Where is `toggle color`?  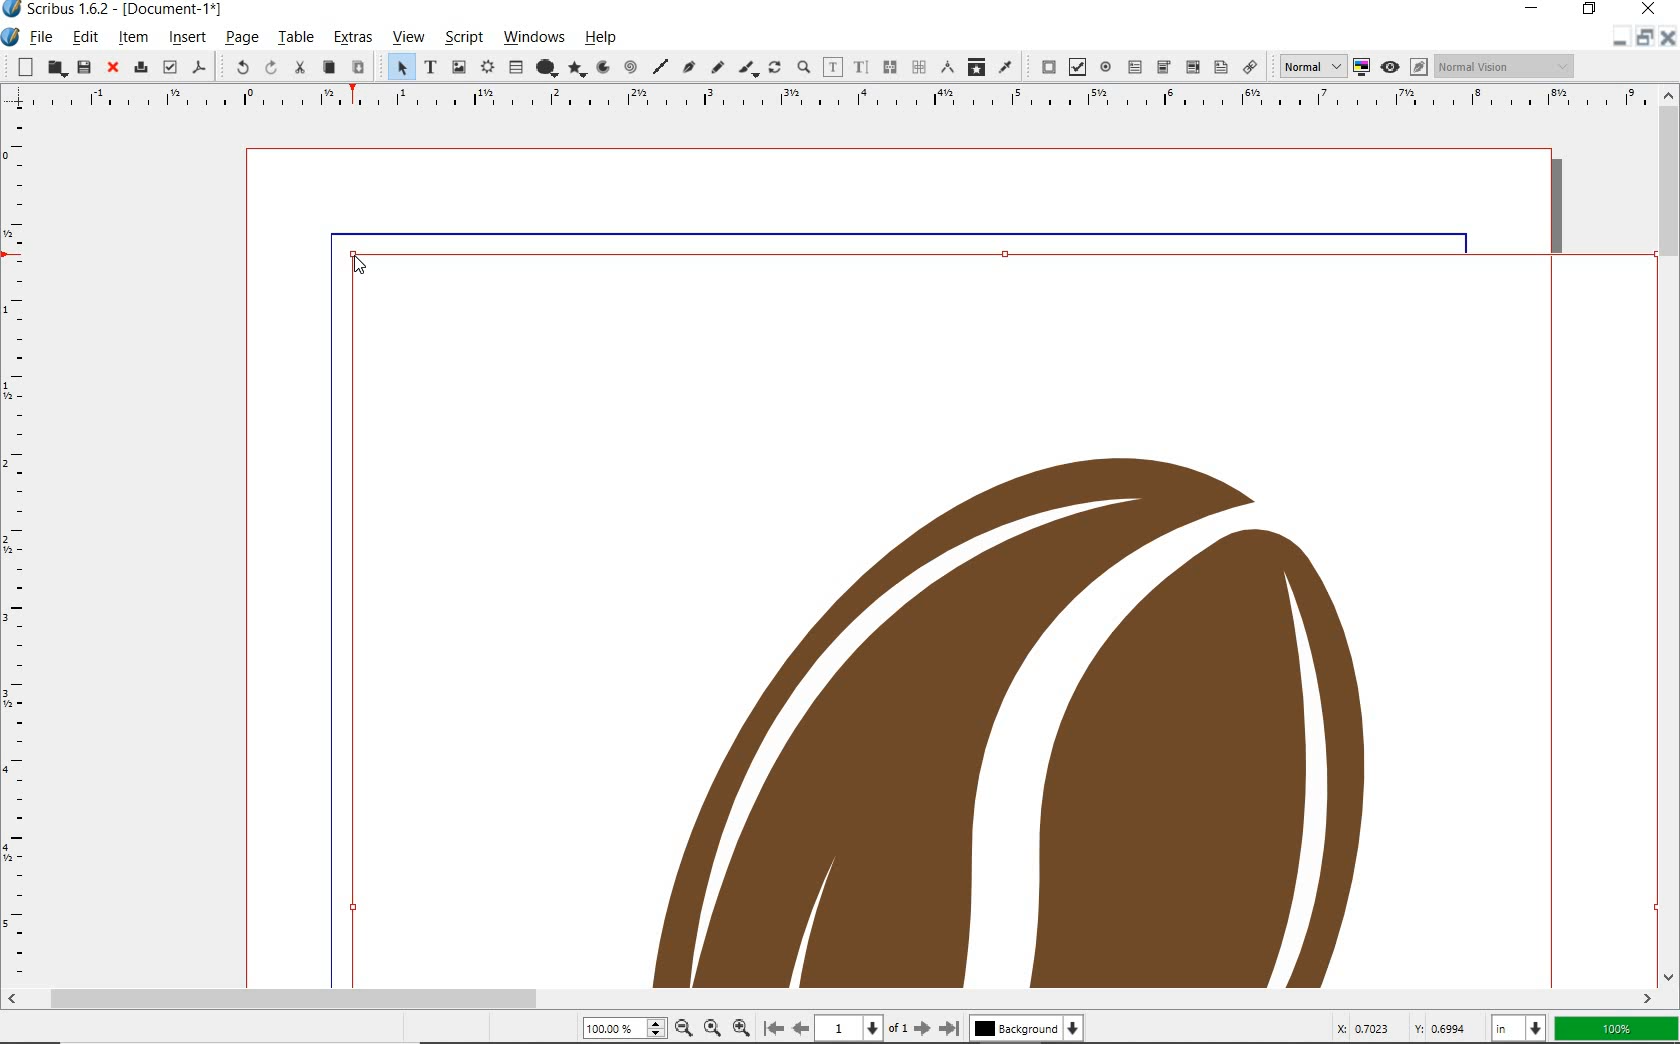 toggle color is located at coordinates (1363, 66).